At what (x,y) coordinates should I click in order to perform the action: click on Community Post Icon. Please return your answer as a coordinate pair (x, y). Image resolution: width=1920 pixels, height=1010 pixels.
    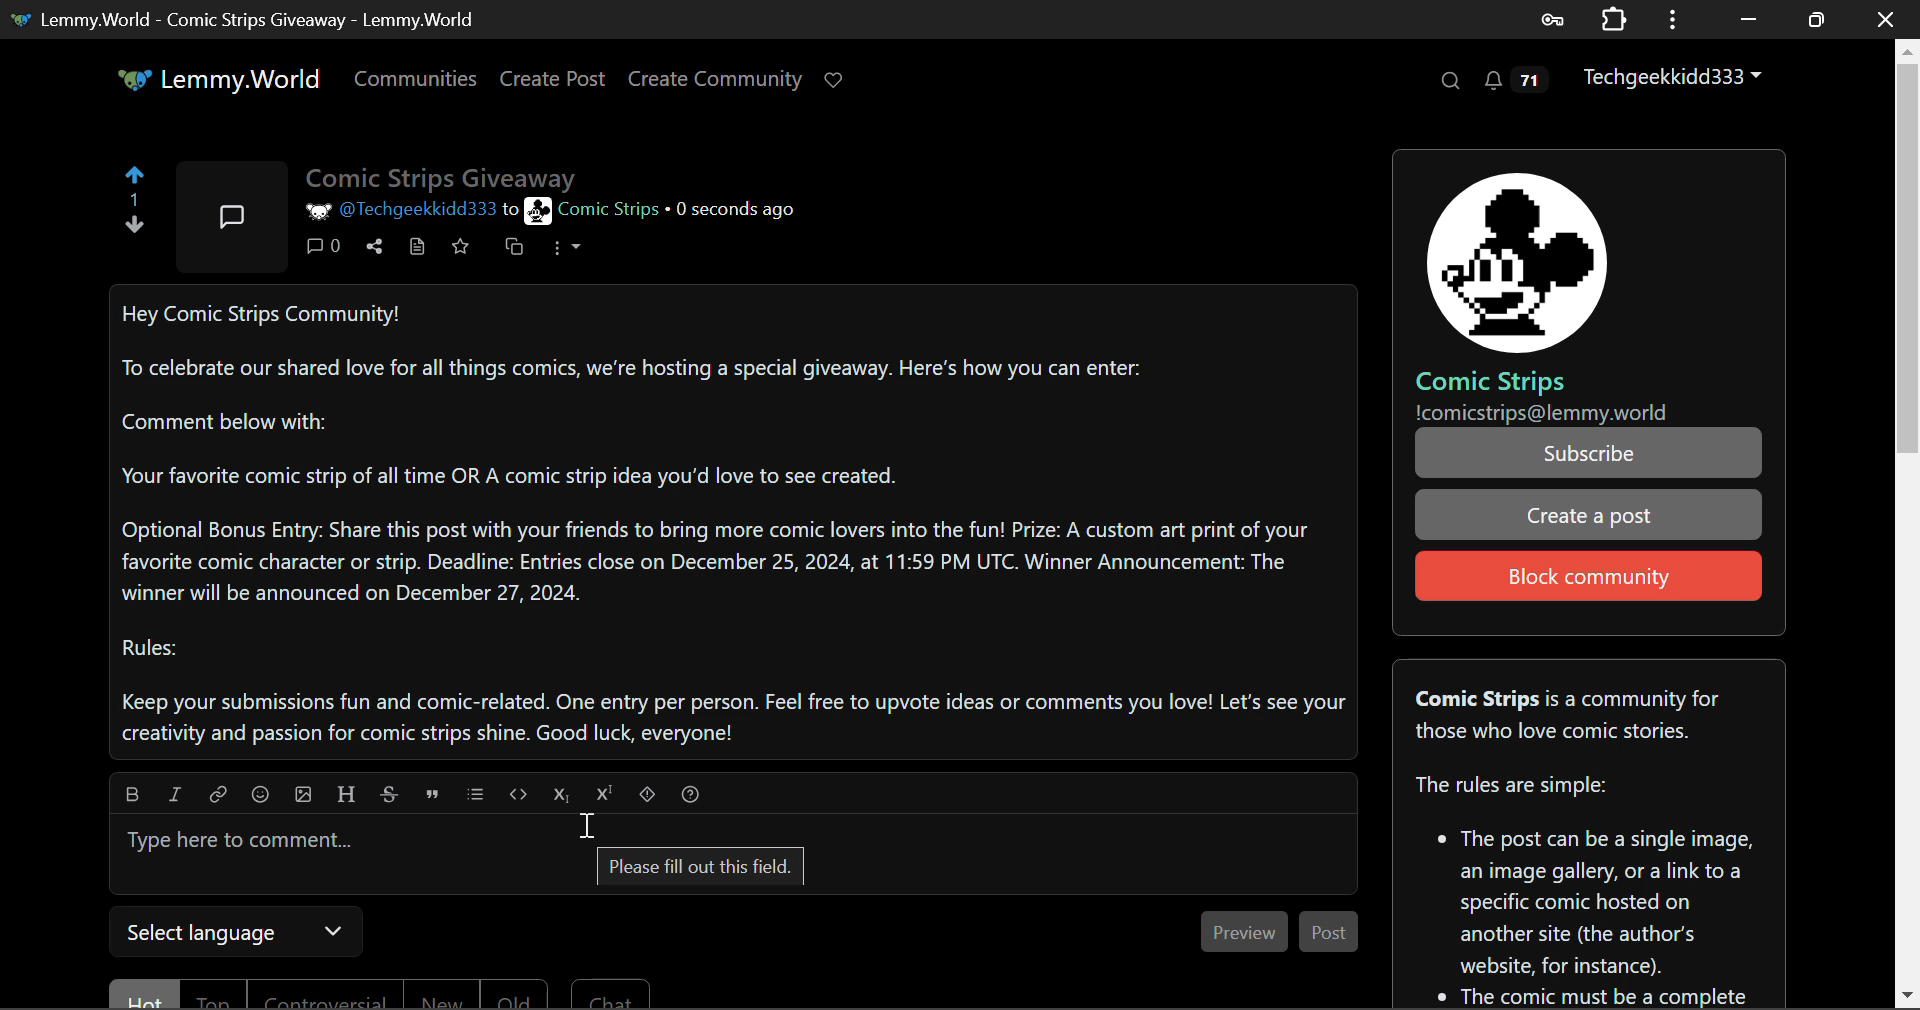
    Looking at the image, I should click on (235, 216).